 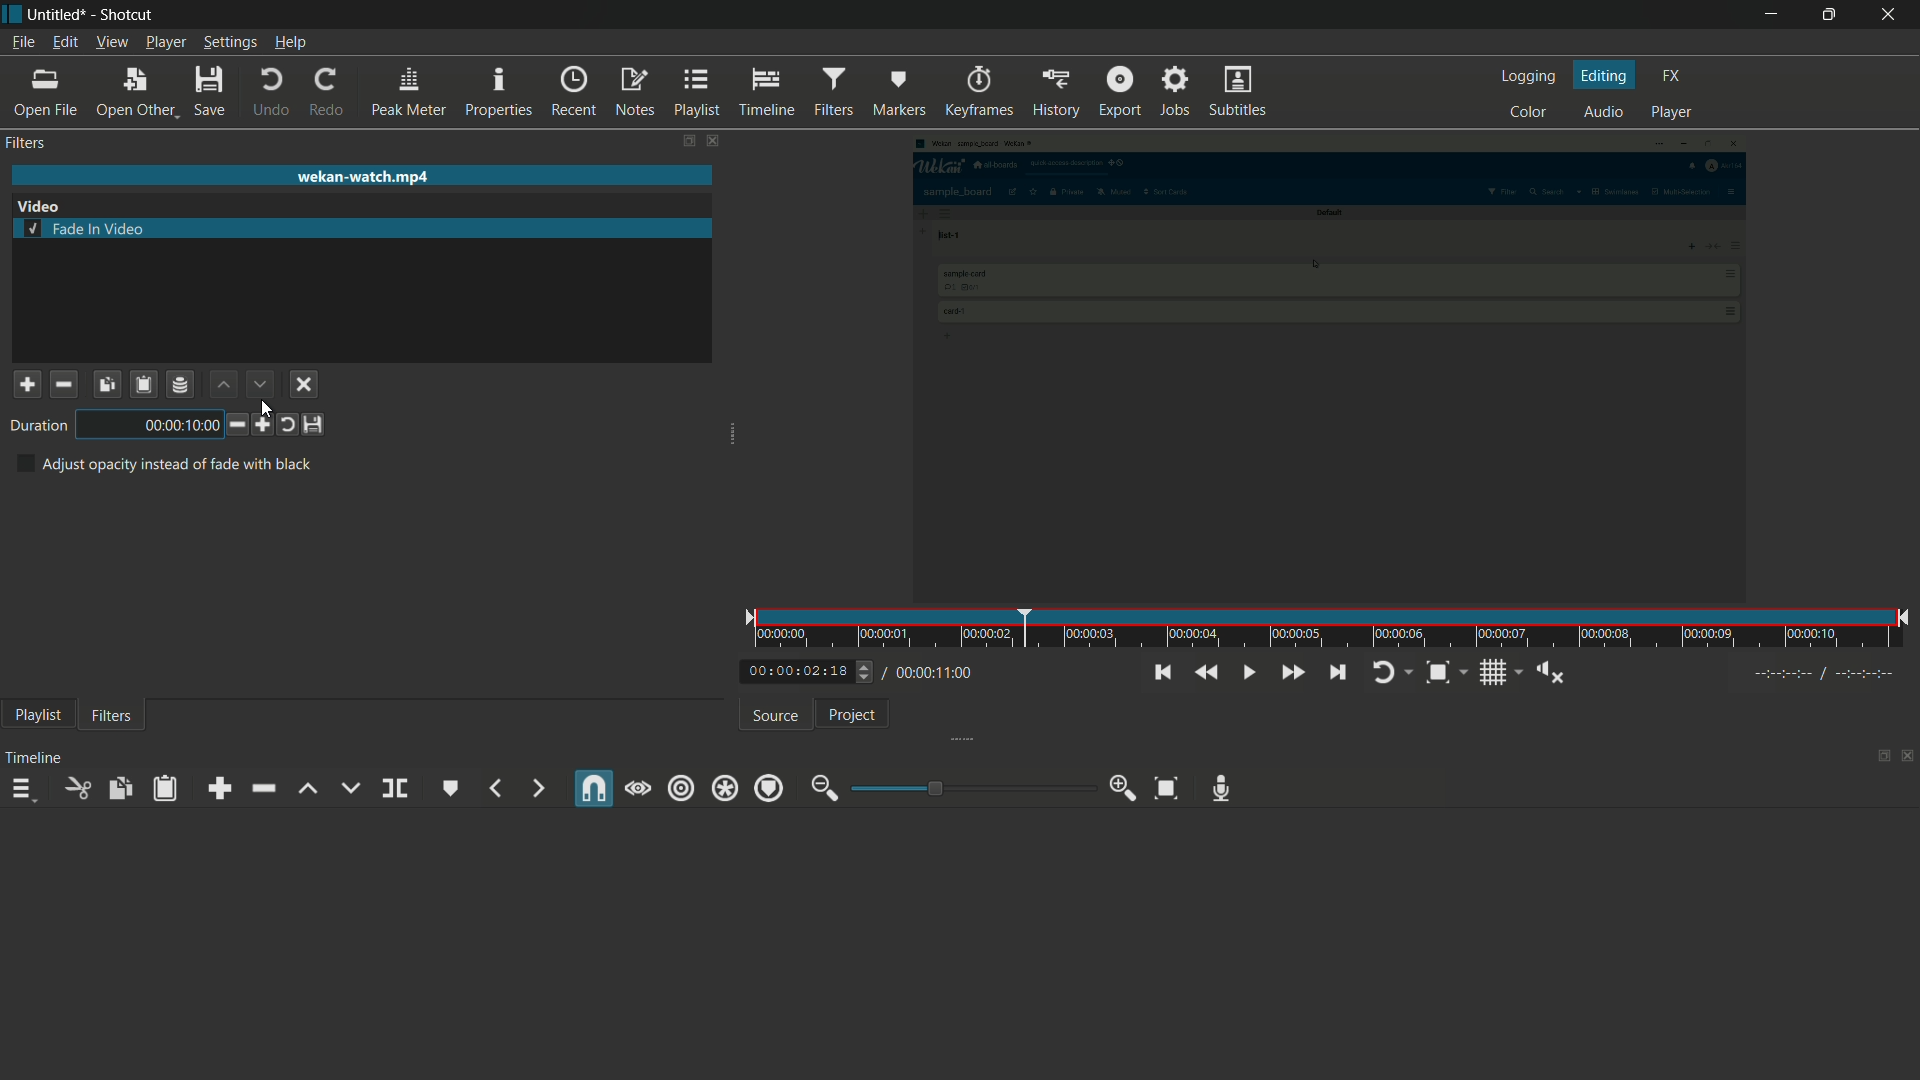 What do you see at coordinates (1529, 112) in the screenshot?
I see `color` at bounding box center [1529, 112].